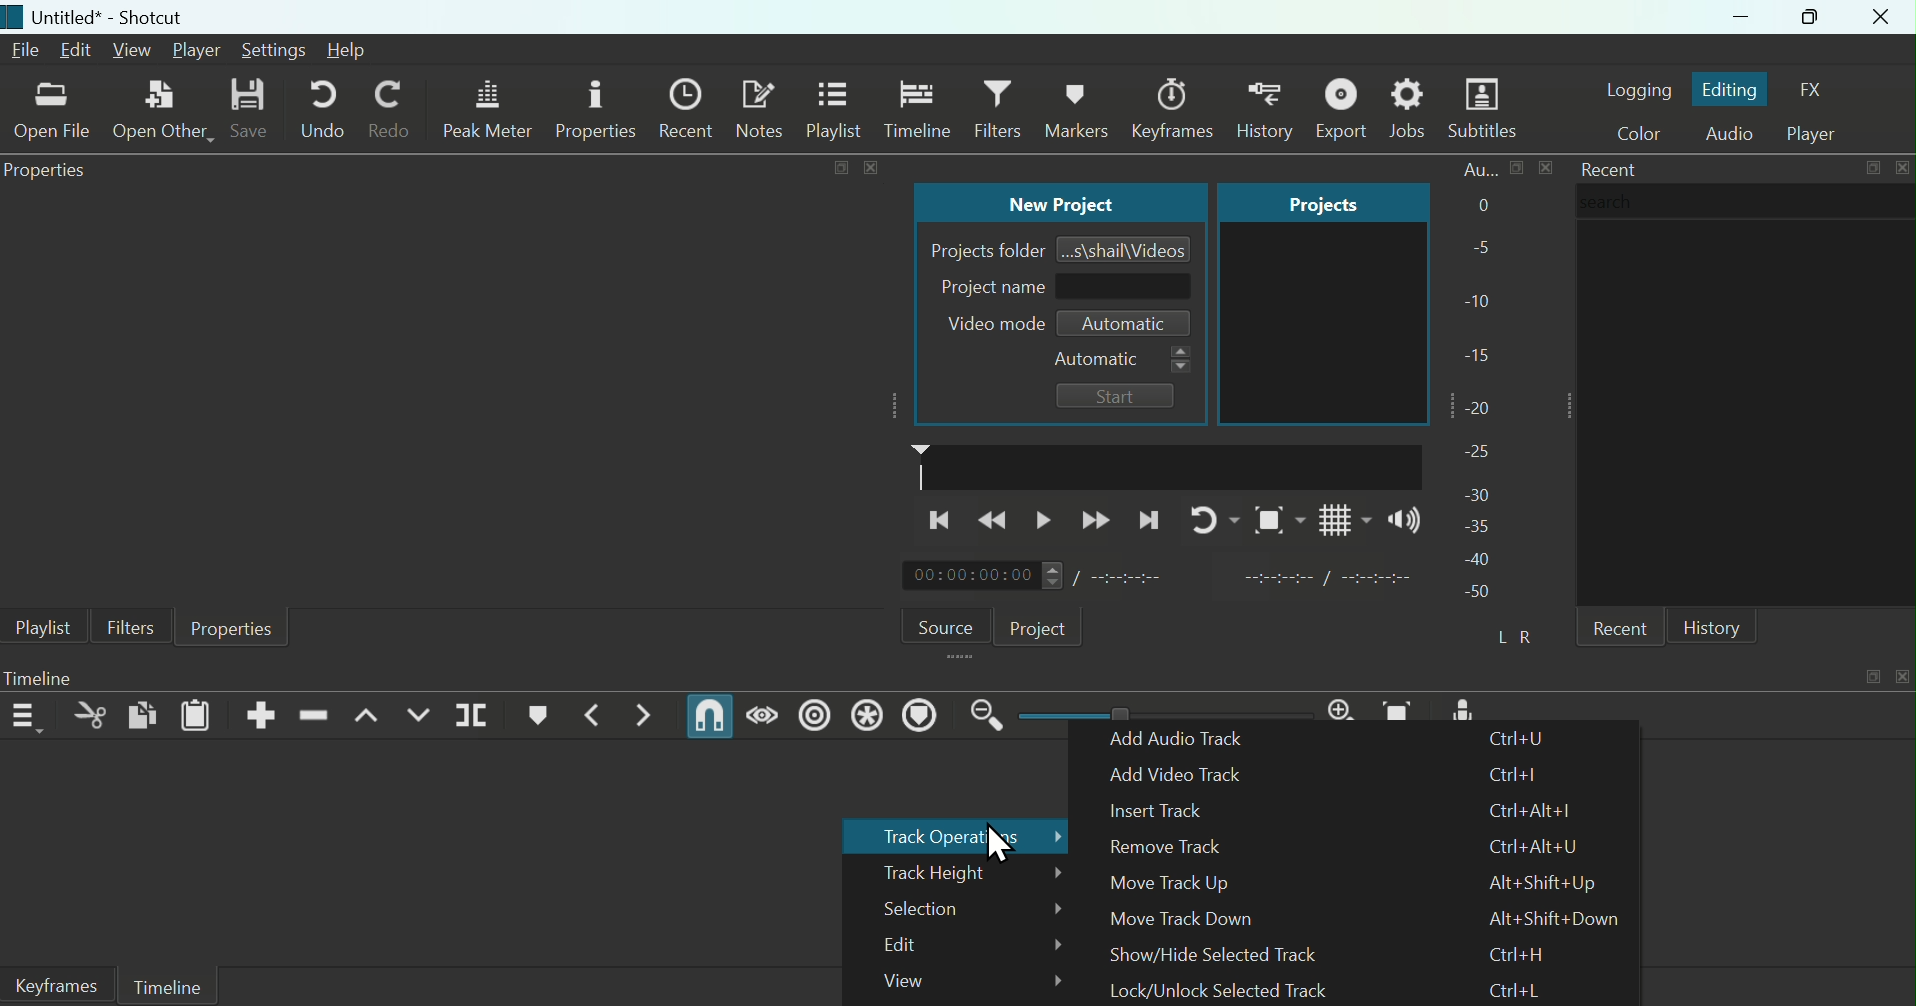  Describe the element at coordinates (957, 872) in the screenshot. I see `Track Height` at that location.